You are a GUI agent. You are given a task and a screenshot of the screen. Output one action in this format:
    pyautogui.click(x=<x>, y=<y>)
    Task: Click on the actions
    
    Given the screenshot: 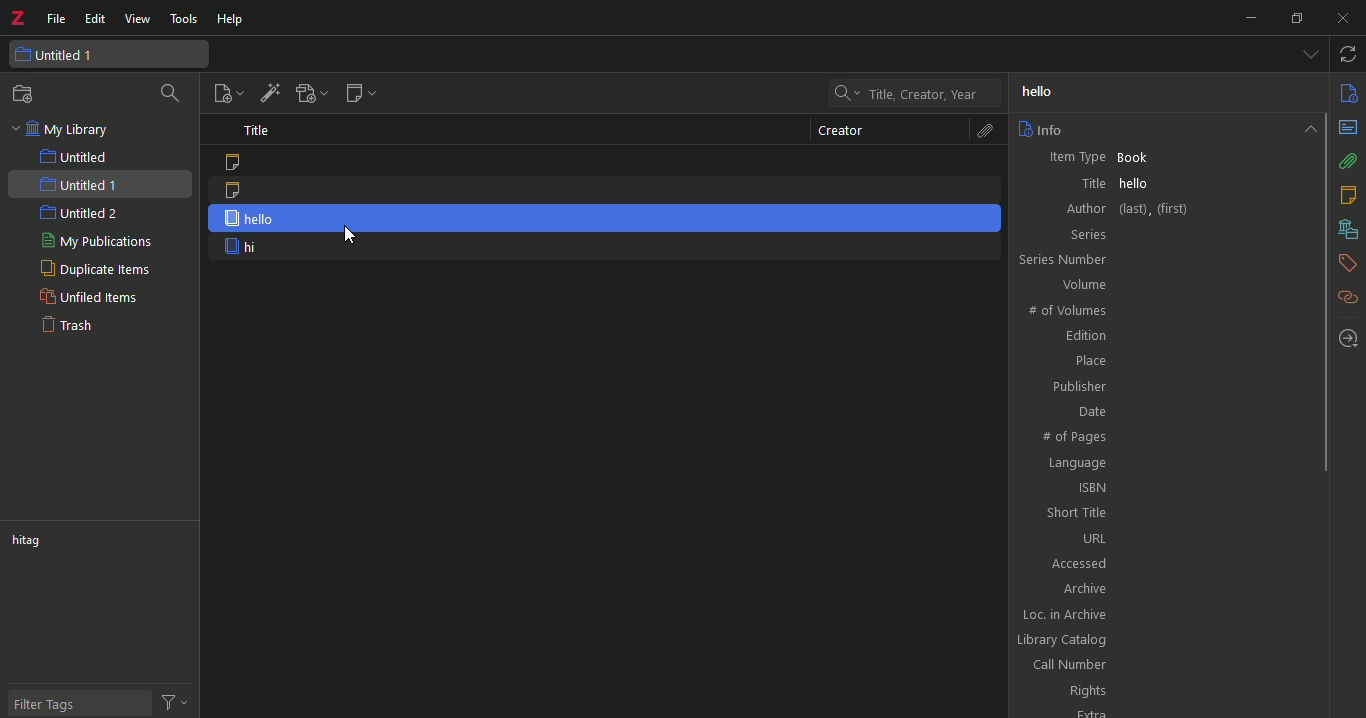 What is the action you would take?
    pyautogui.click(x=180, y=699)
    